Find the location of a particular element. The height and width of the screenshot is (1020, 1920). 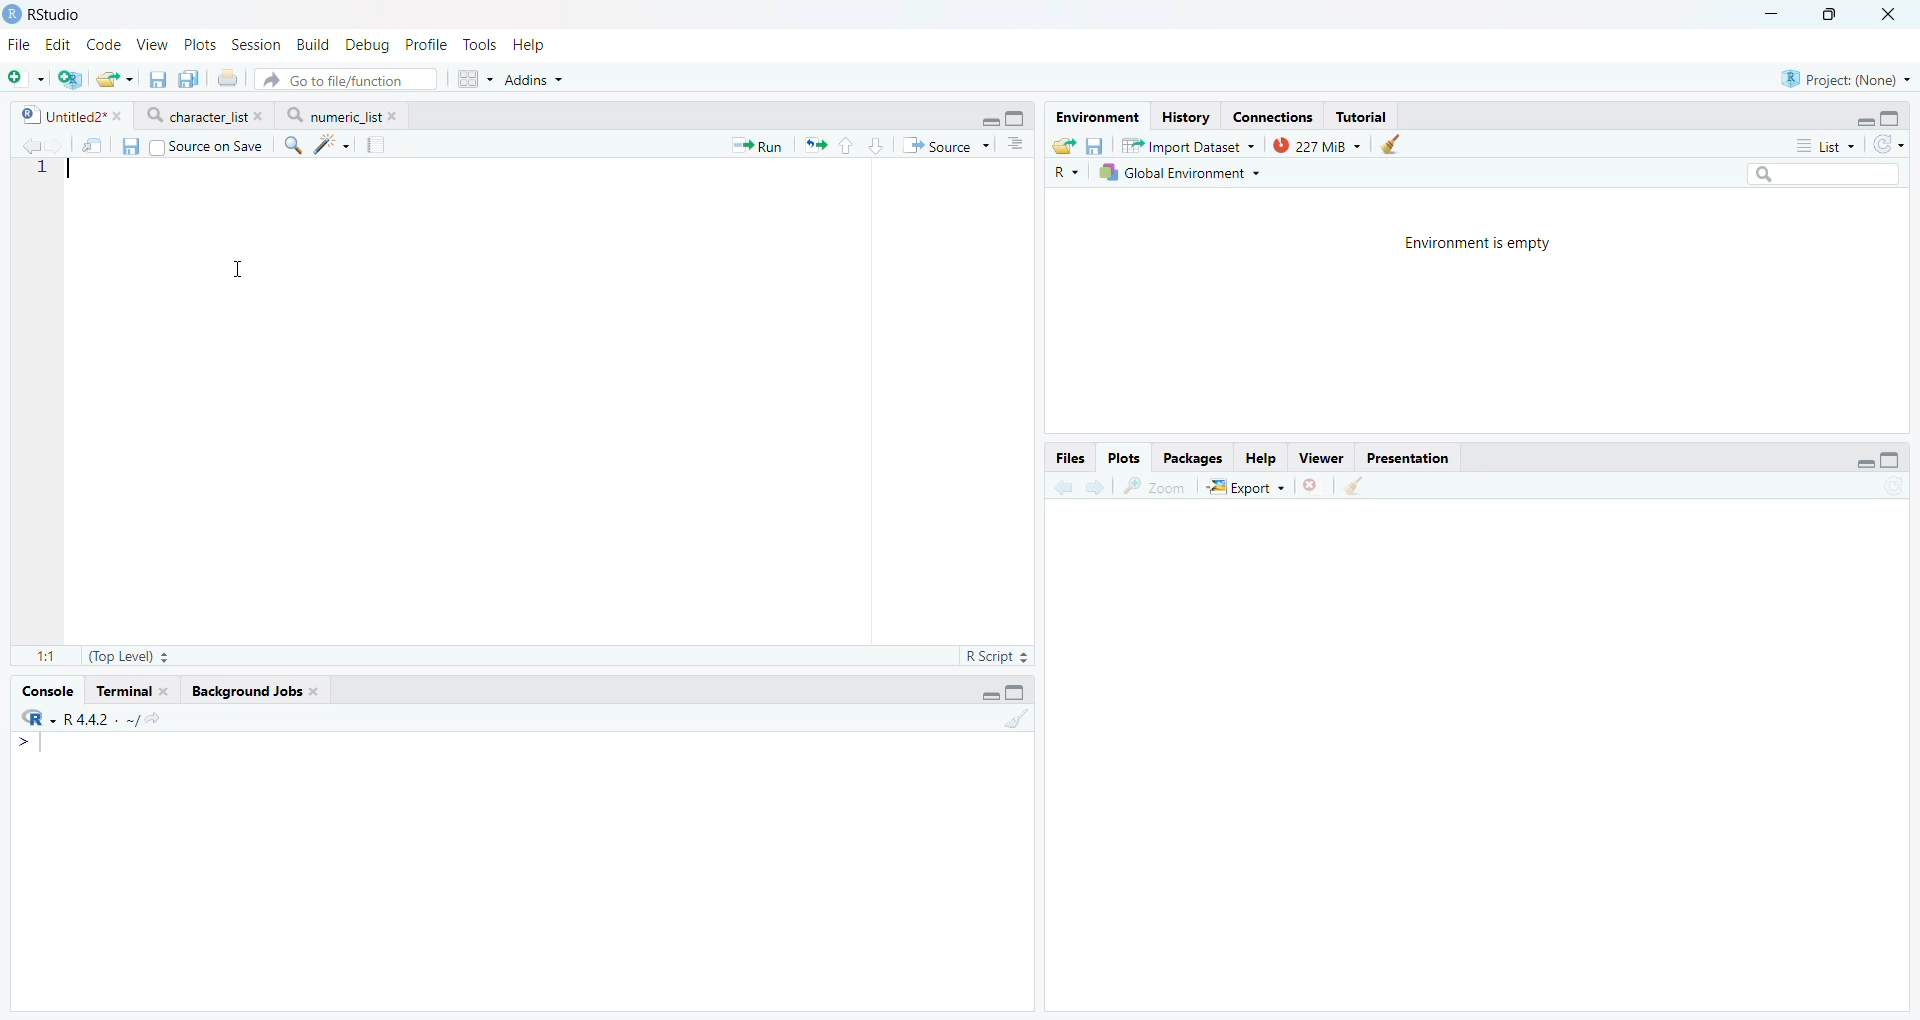

Clear is located at coordinates (1016, 719).